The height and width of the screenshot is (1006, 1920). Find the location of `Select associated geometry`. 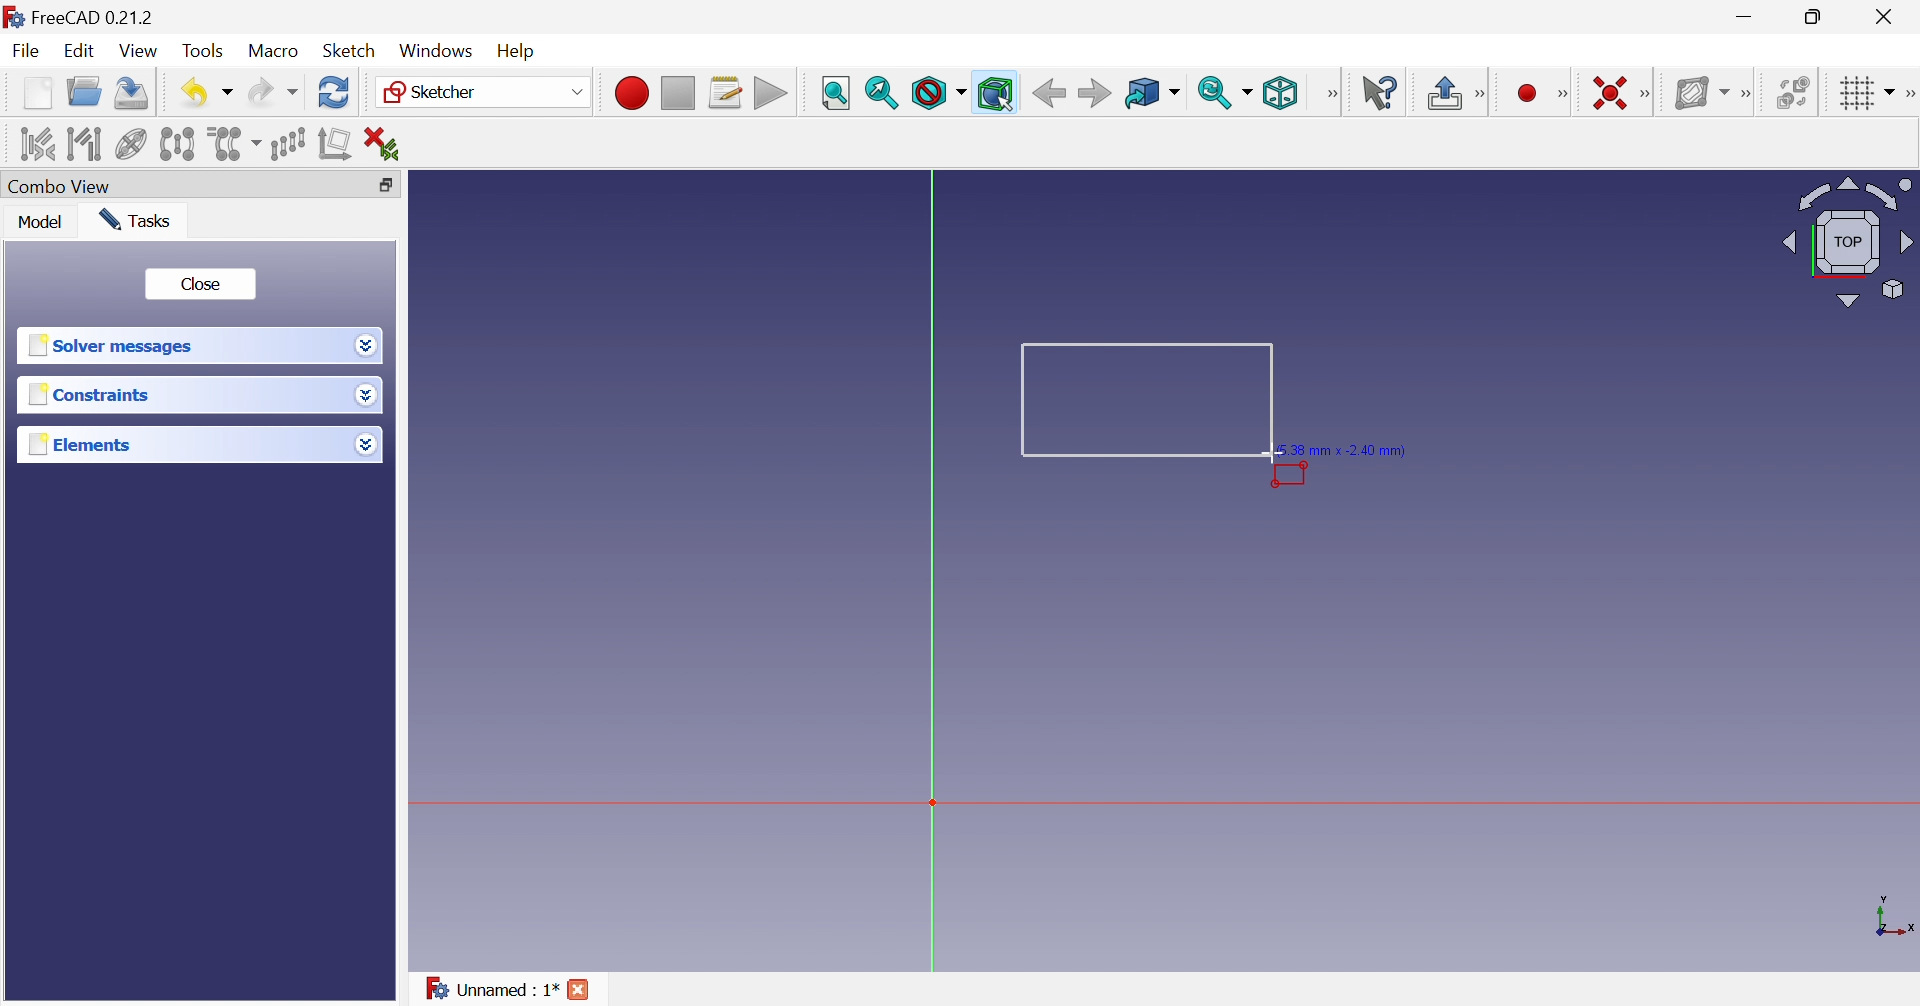

Select associated geometry is located at coordinates (85, 143).